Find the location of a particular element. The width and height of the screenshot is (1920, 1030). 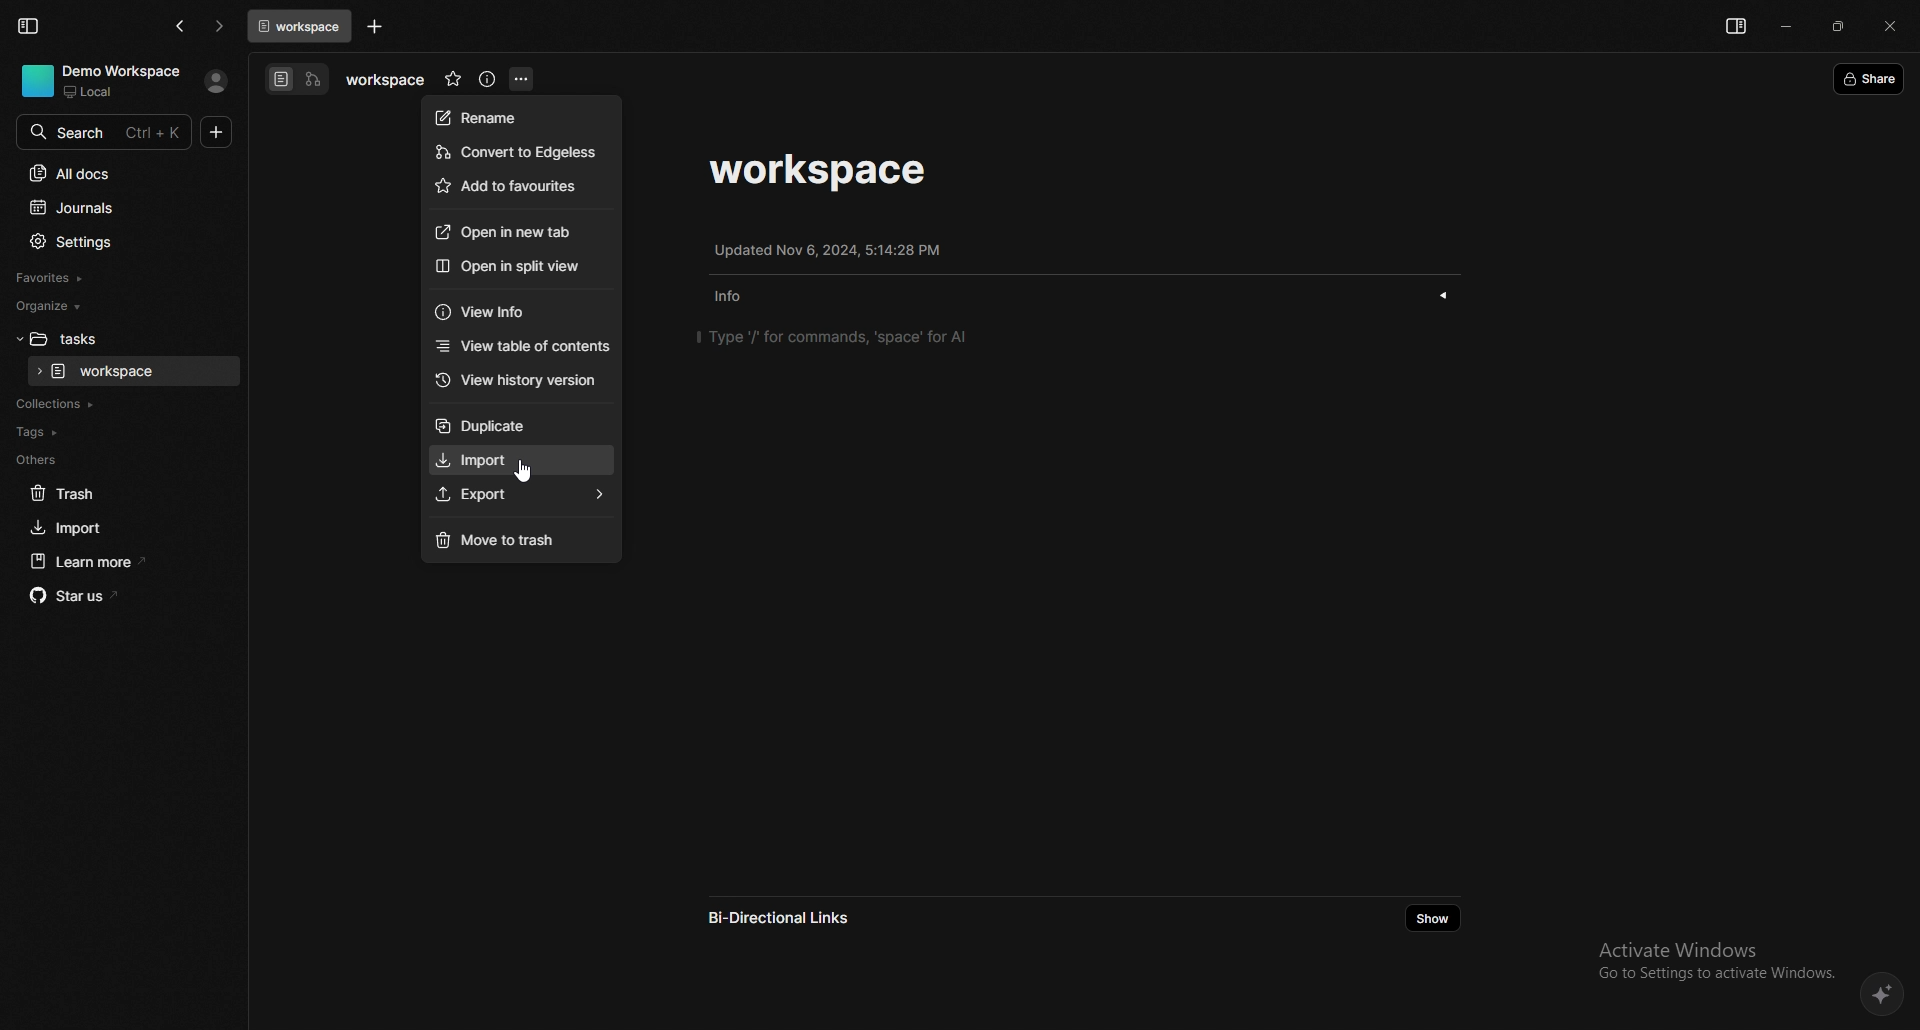

open in new tab is located at coordinates (520, 231).